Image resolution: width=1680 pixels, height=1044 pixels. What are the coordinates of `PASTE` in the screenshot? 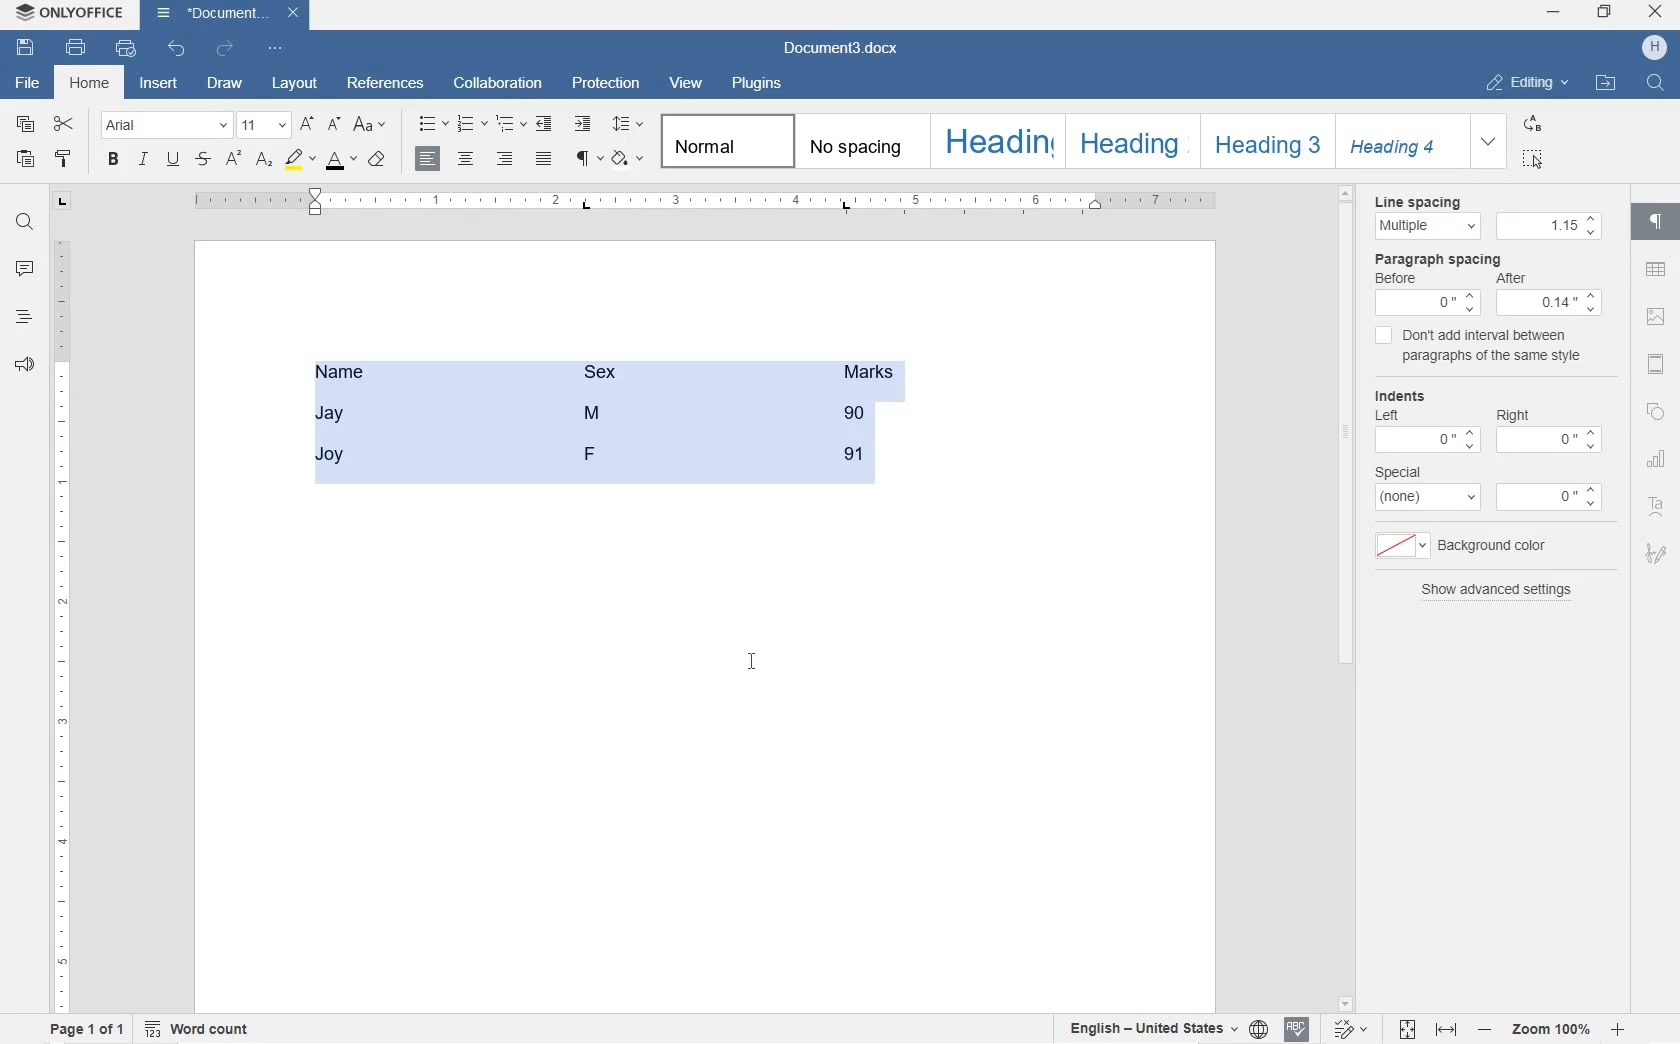 It's located at (26, 160).